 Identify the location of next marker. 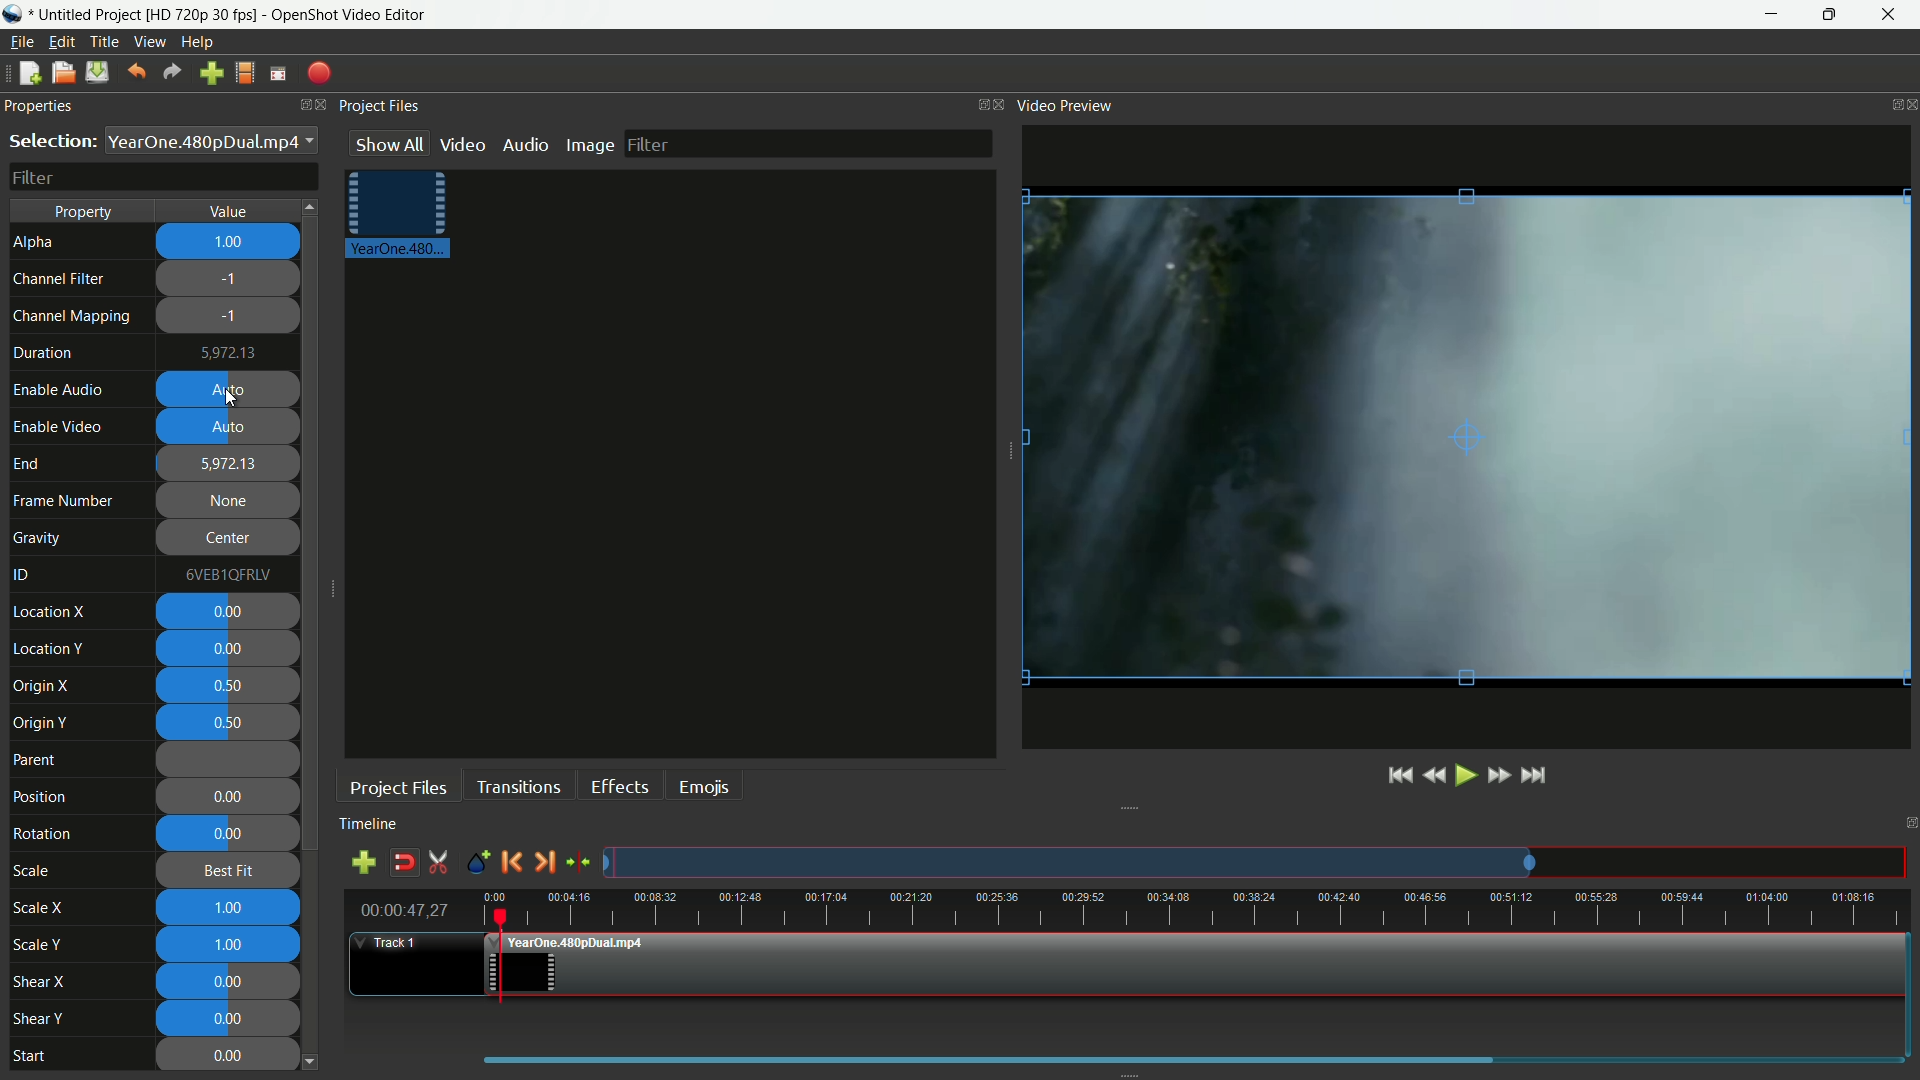
(548, 859).